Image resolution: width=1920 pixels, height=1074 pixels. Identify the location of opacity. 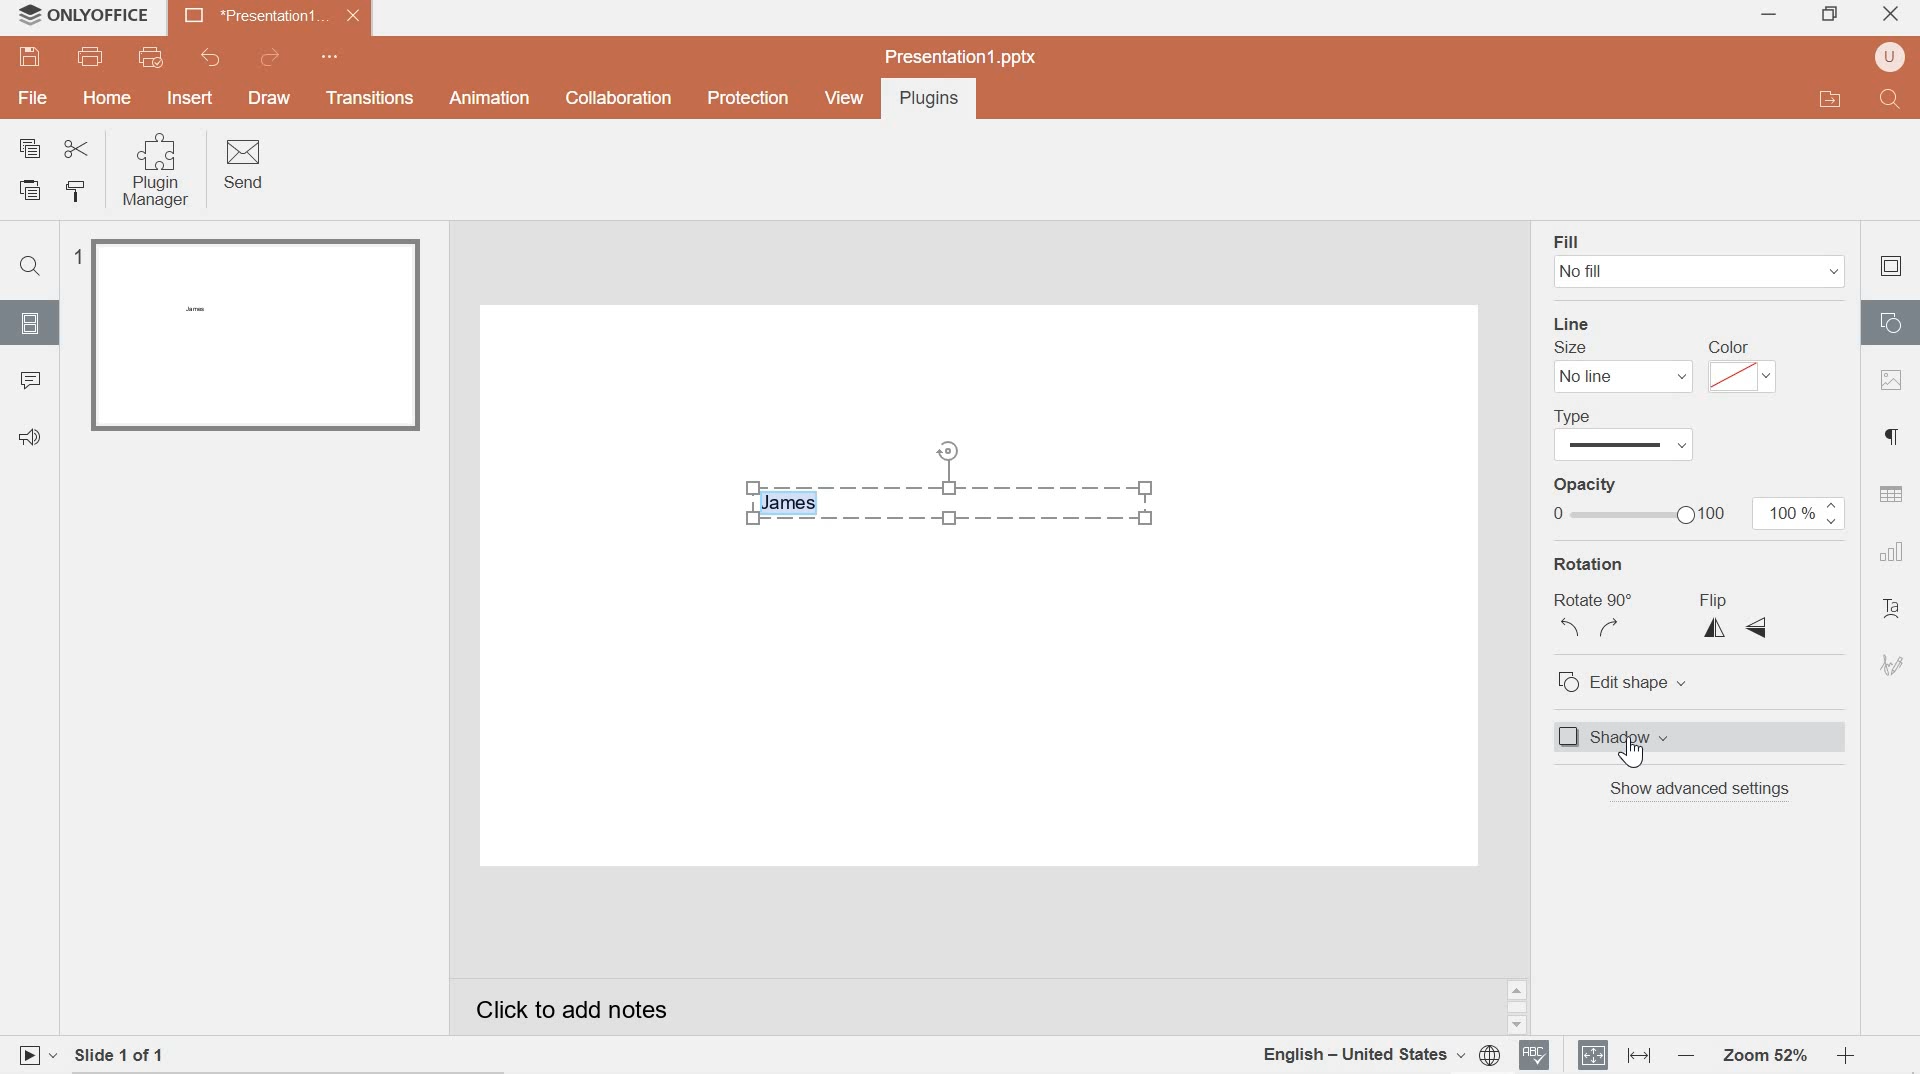
(1631, 483).